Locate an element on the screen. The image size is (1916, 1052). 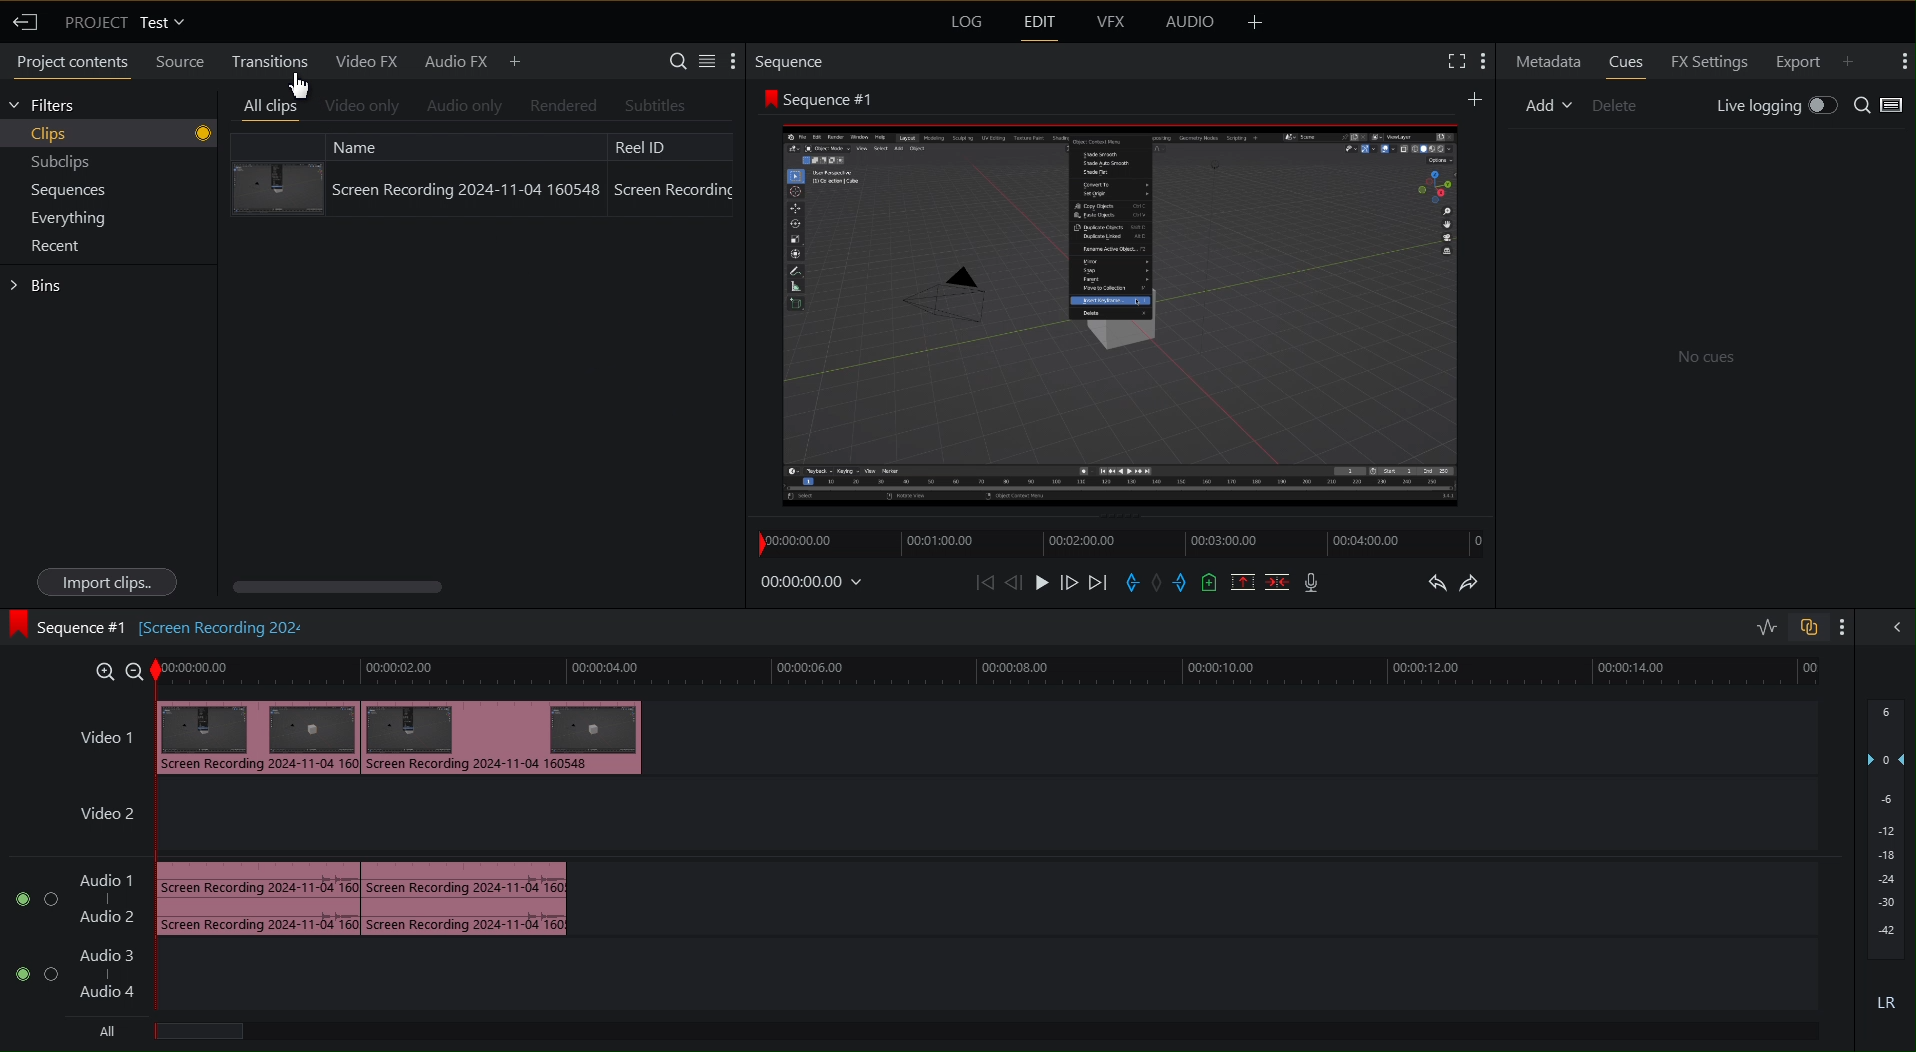
Log is located at coordinates (964, 23).